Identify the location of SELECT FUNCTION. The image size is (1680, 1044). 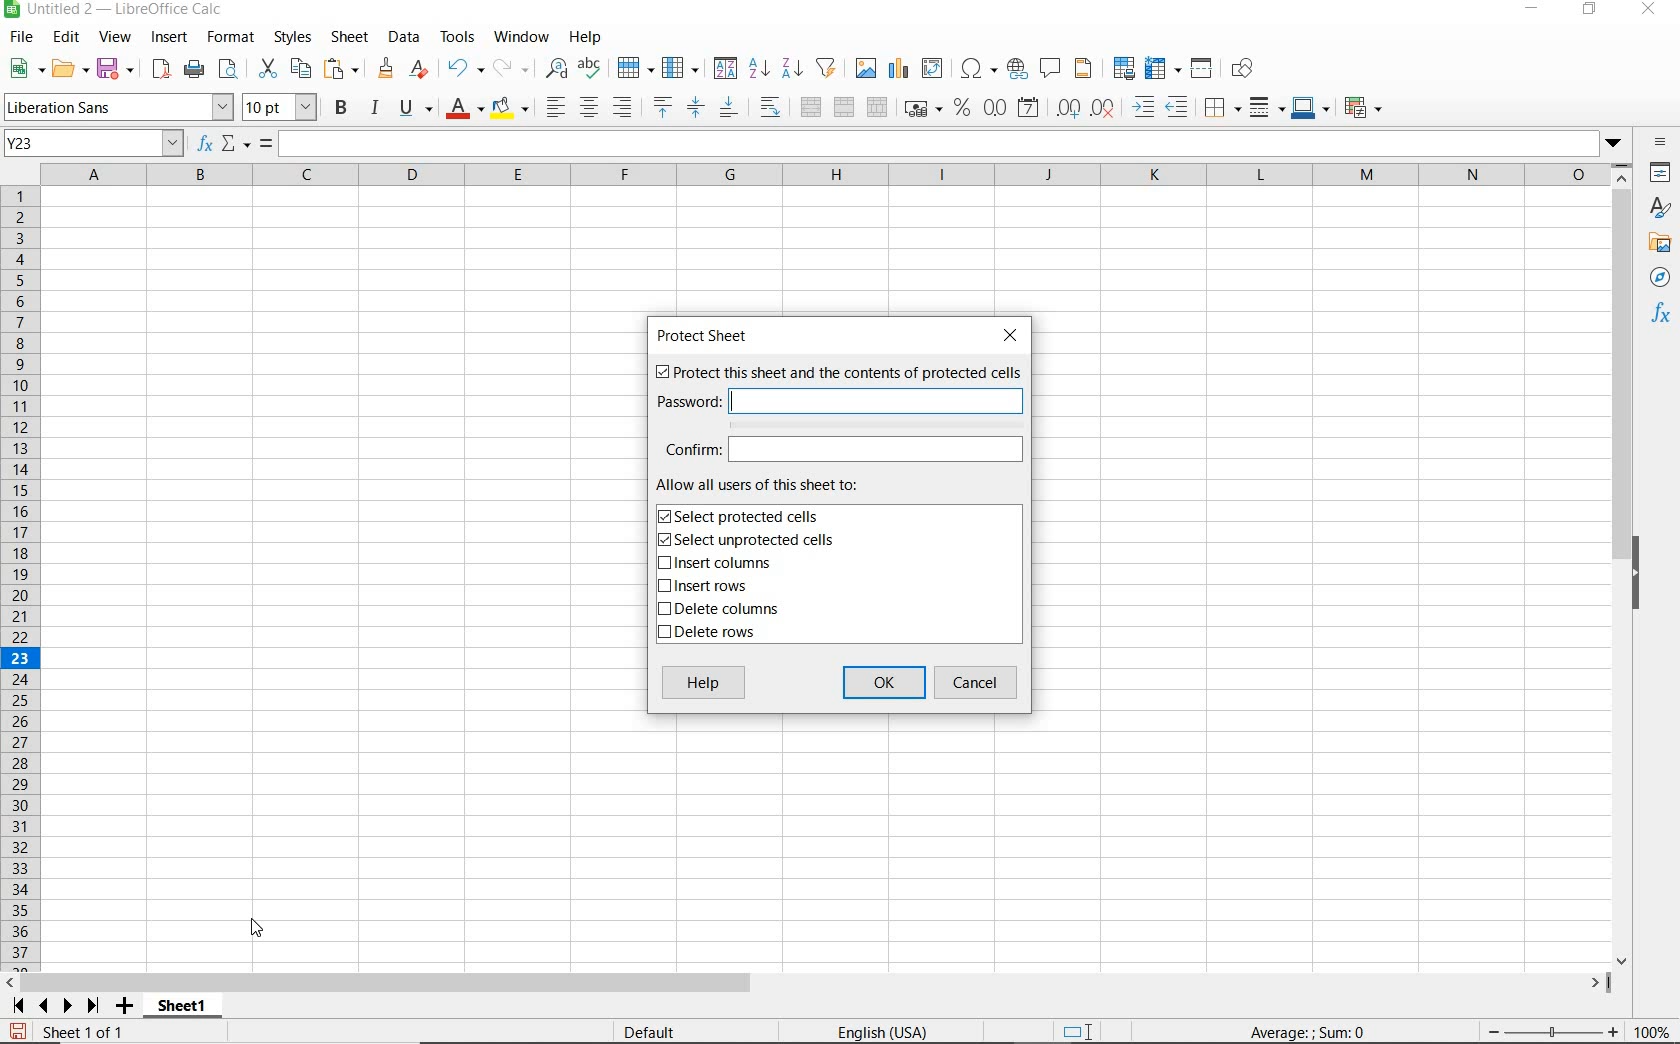
(236, 145).